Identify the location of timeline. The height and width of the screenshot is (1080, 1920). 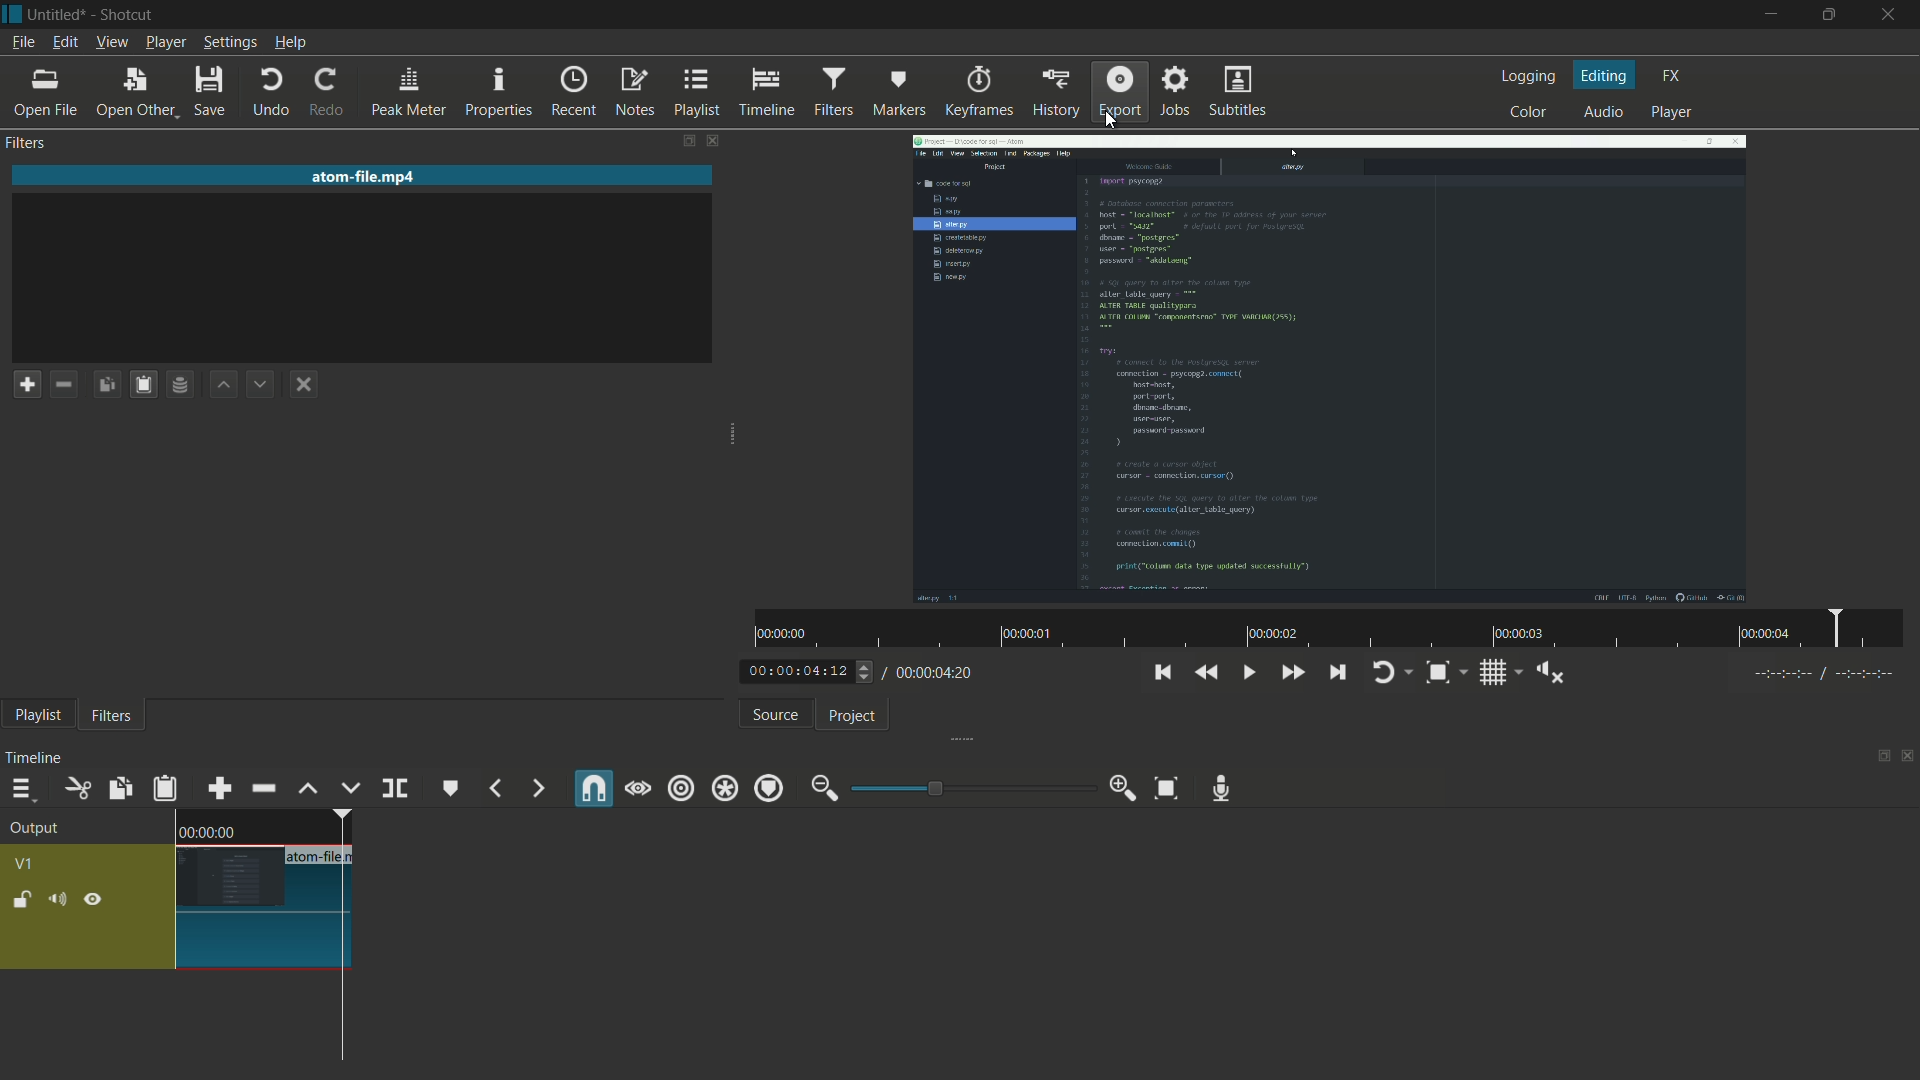
(33, 761).